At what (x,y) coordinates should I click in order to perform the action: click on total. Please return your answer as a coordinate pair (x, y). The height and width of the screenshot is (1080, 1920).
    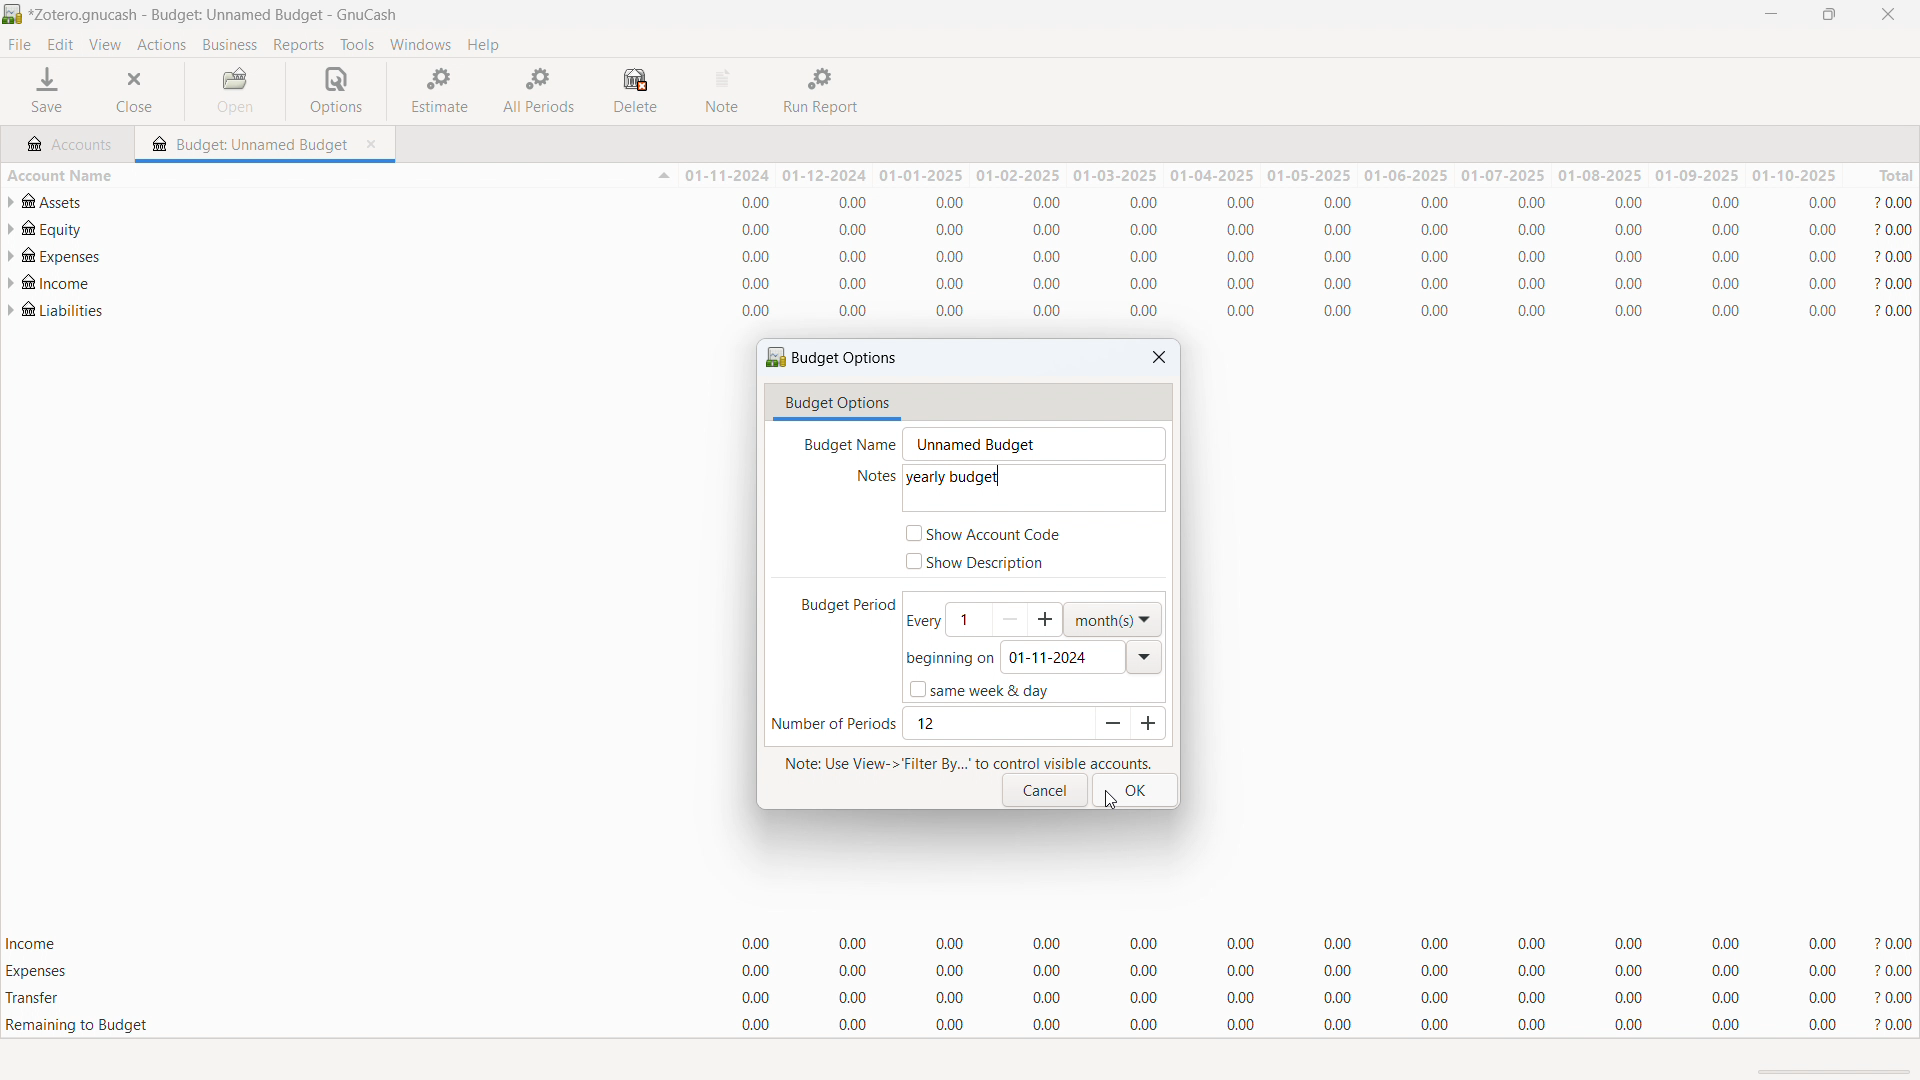
    Looking at the image, I should click on (1882, 175).